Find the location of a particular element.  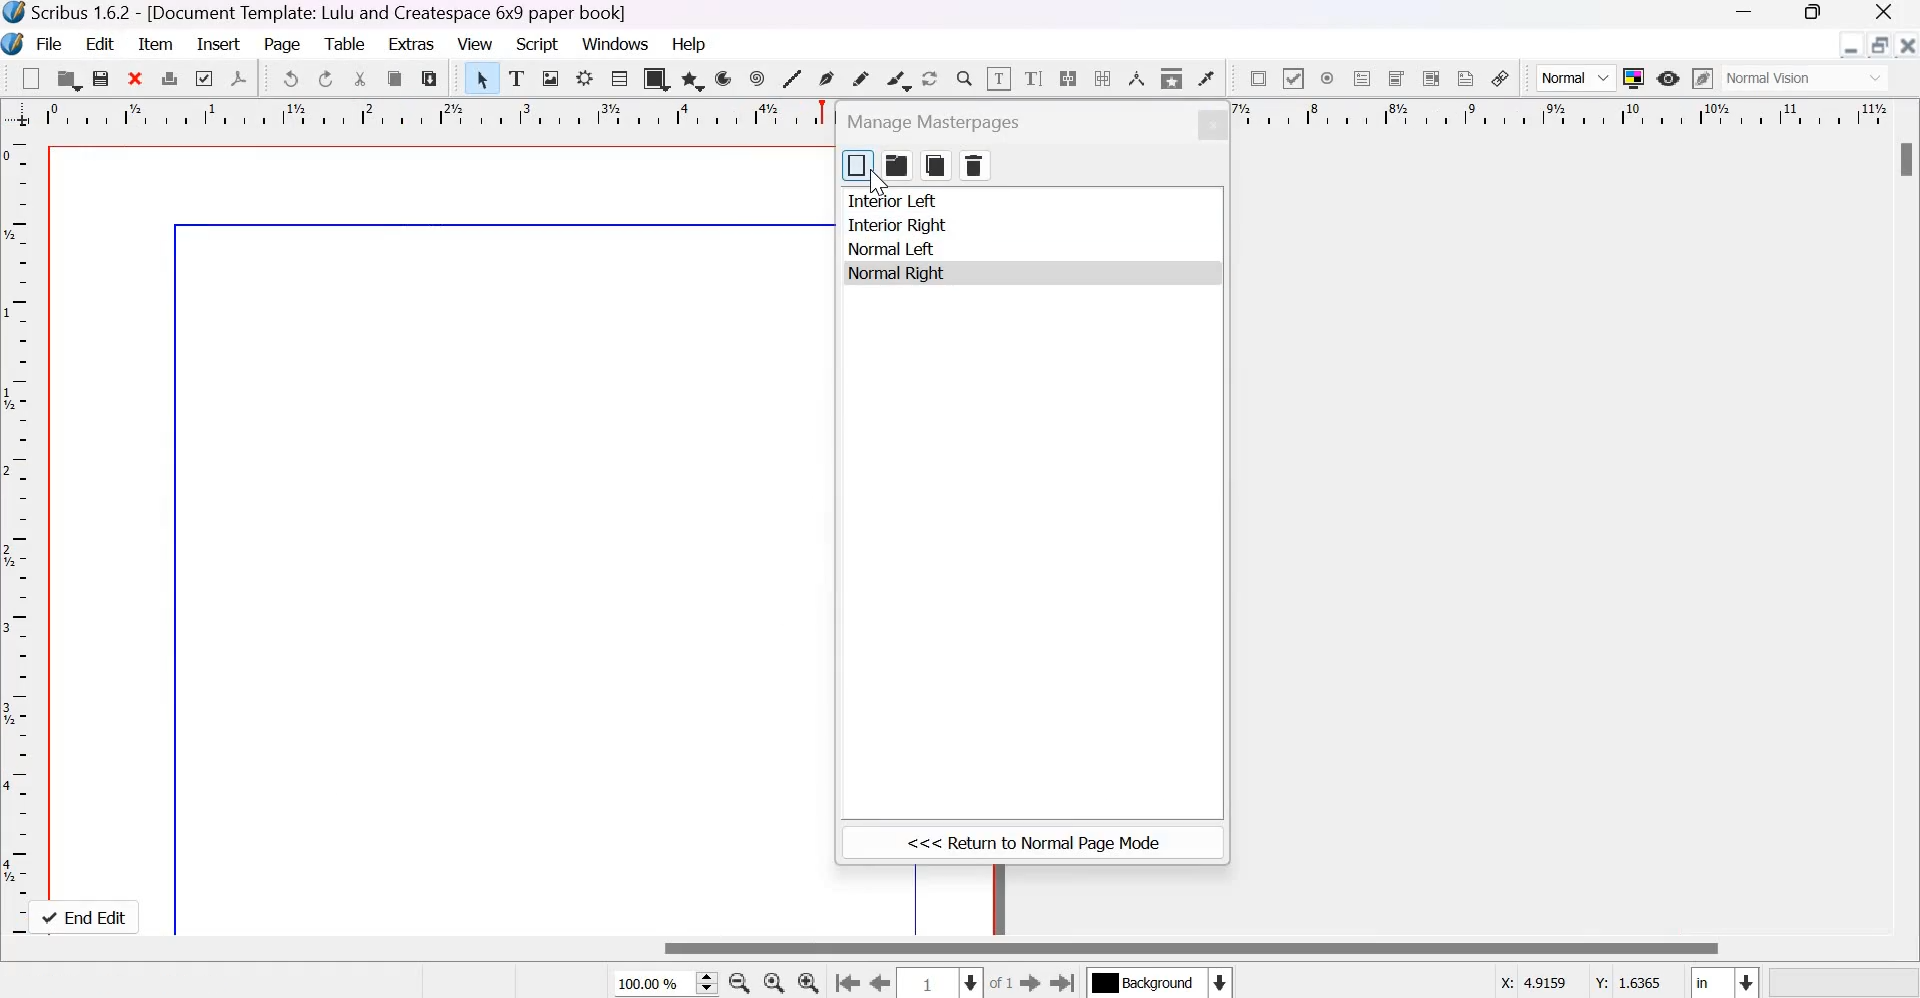

spiral is located at coordinates (758, 78).